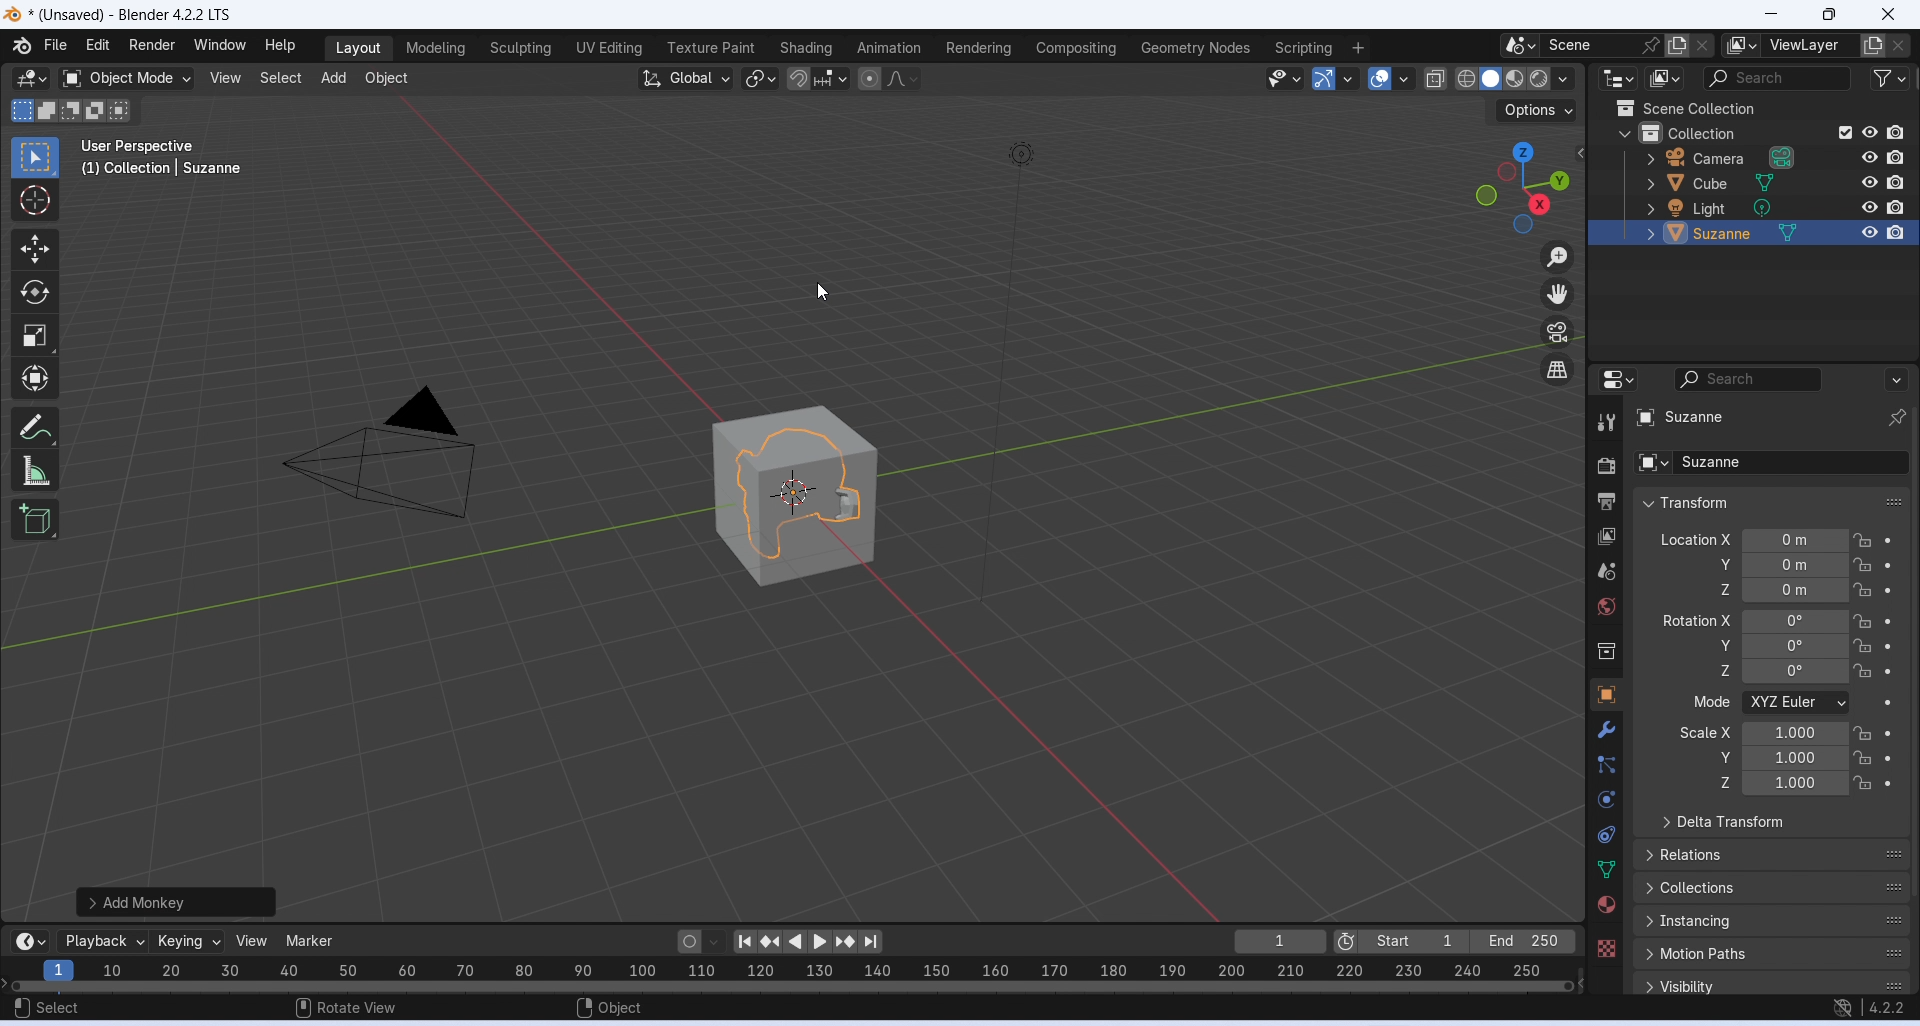  Describe the element at coordinates (1347, 78) in the screenshot. I see `gizmos` at that location.